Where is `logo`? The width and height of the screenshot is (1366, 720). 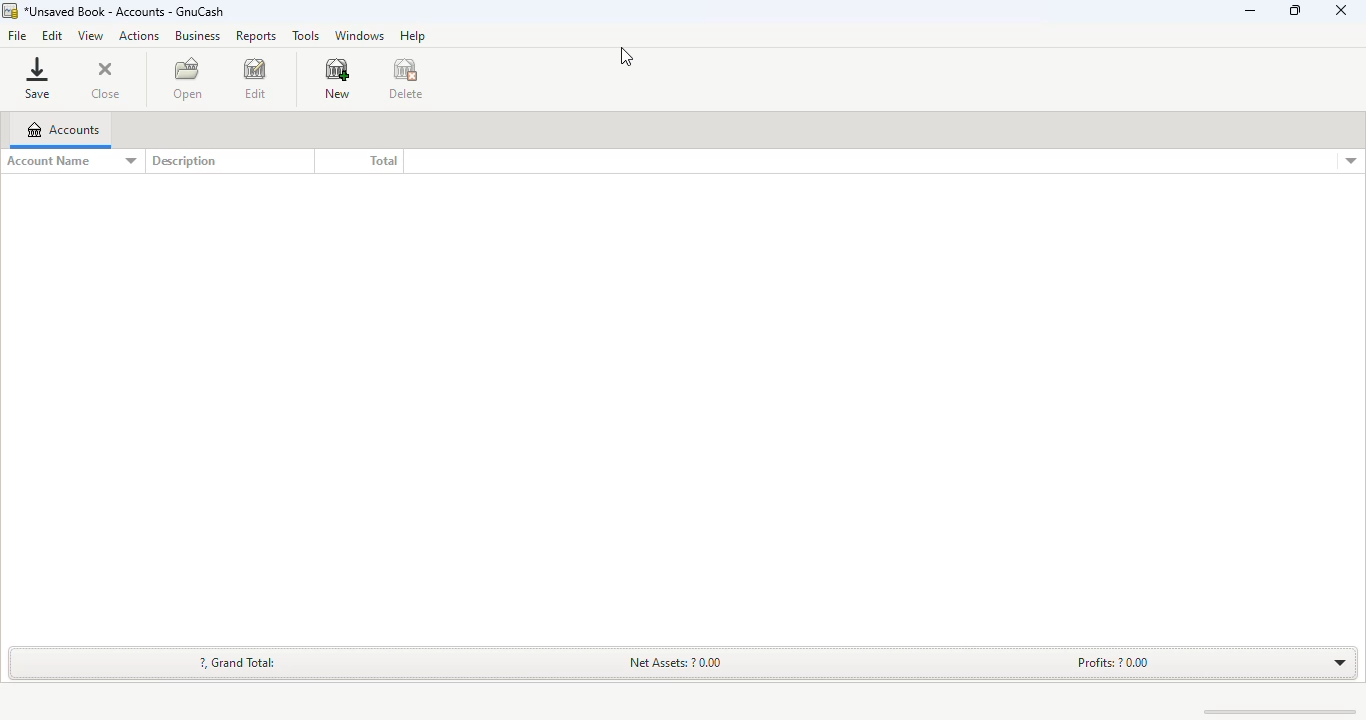 logo is located at coordinates (9, 11).